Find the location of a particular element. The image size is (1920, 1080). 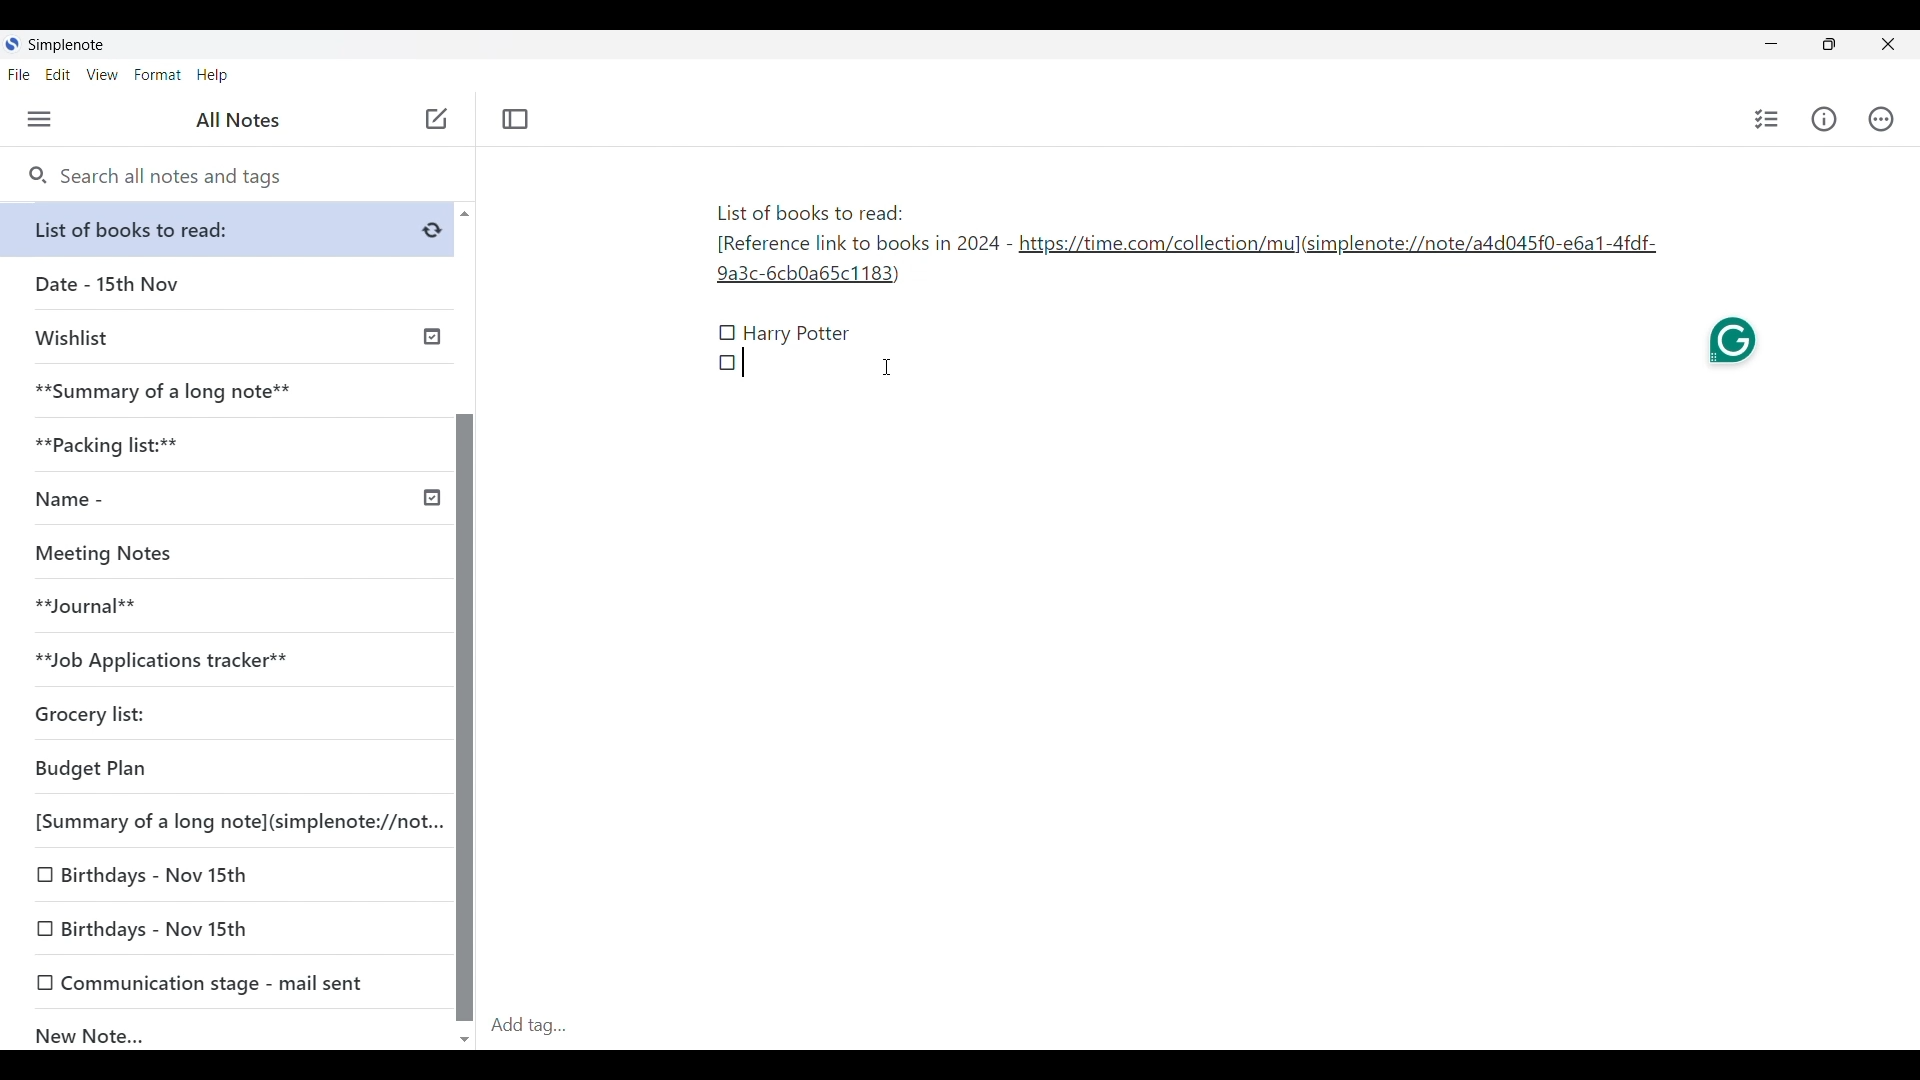

add note is located at coordinates (434, 117).